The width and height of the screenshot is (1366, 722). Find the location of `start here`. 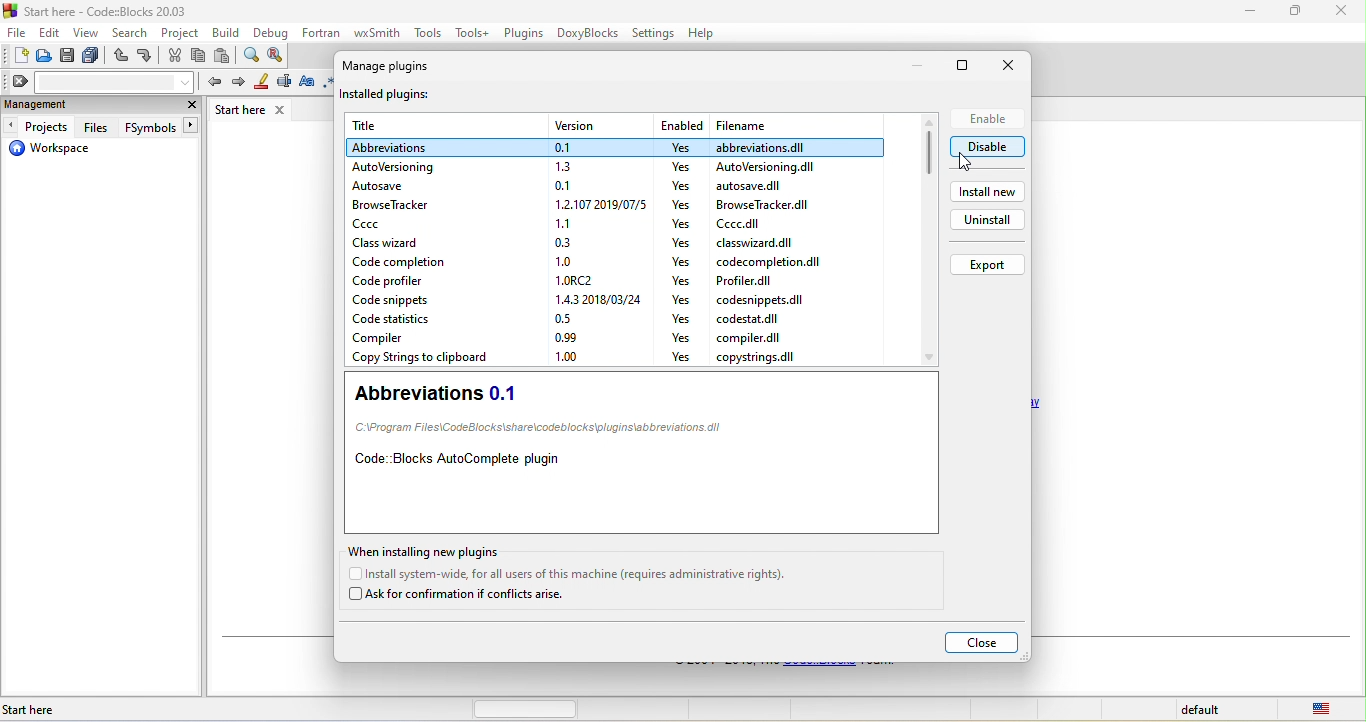

start here is located at coordinates (124, 708).